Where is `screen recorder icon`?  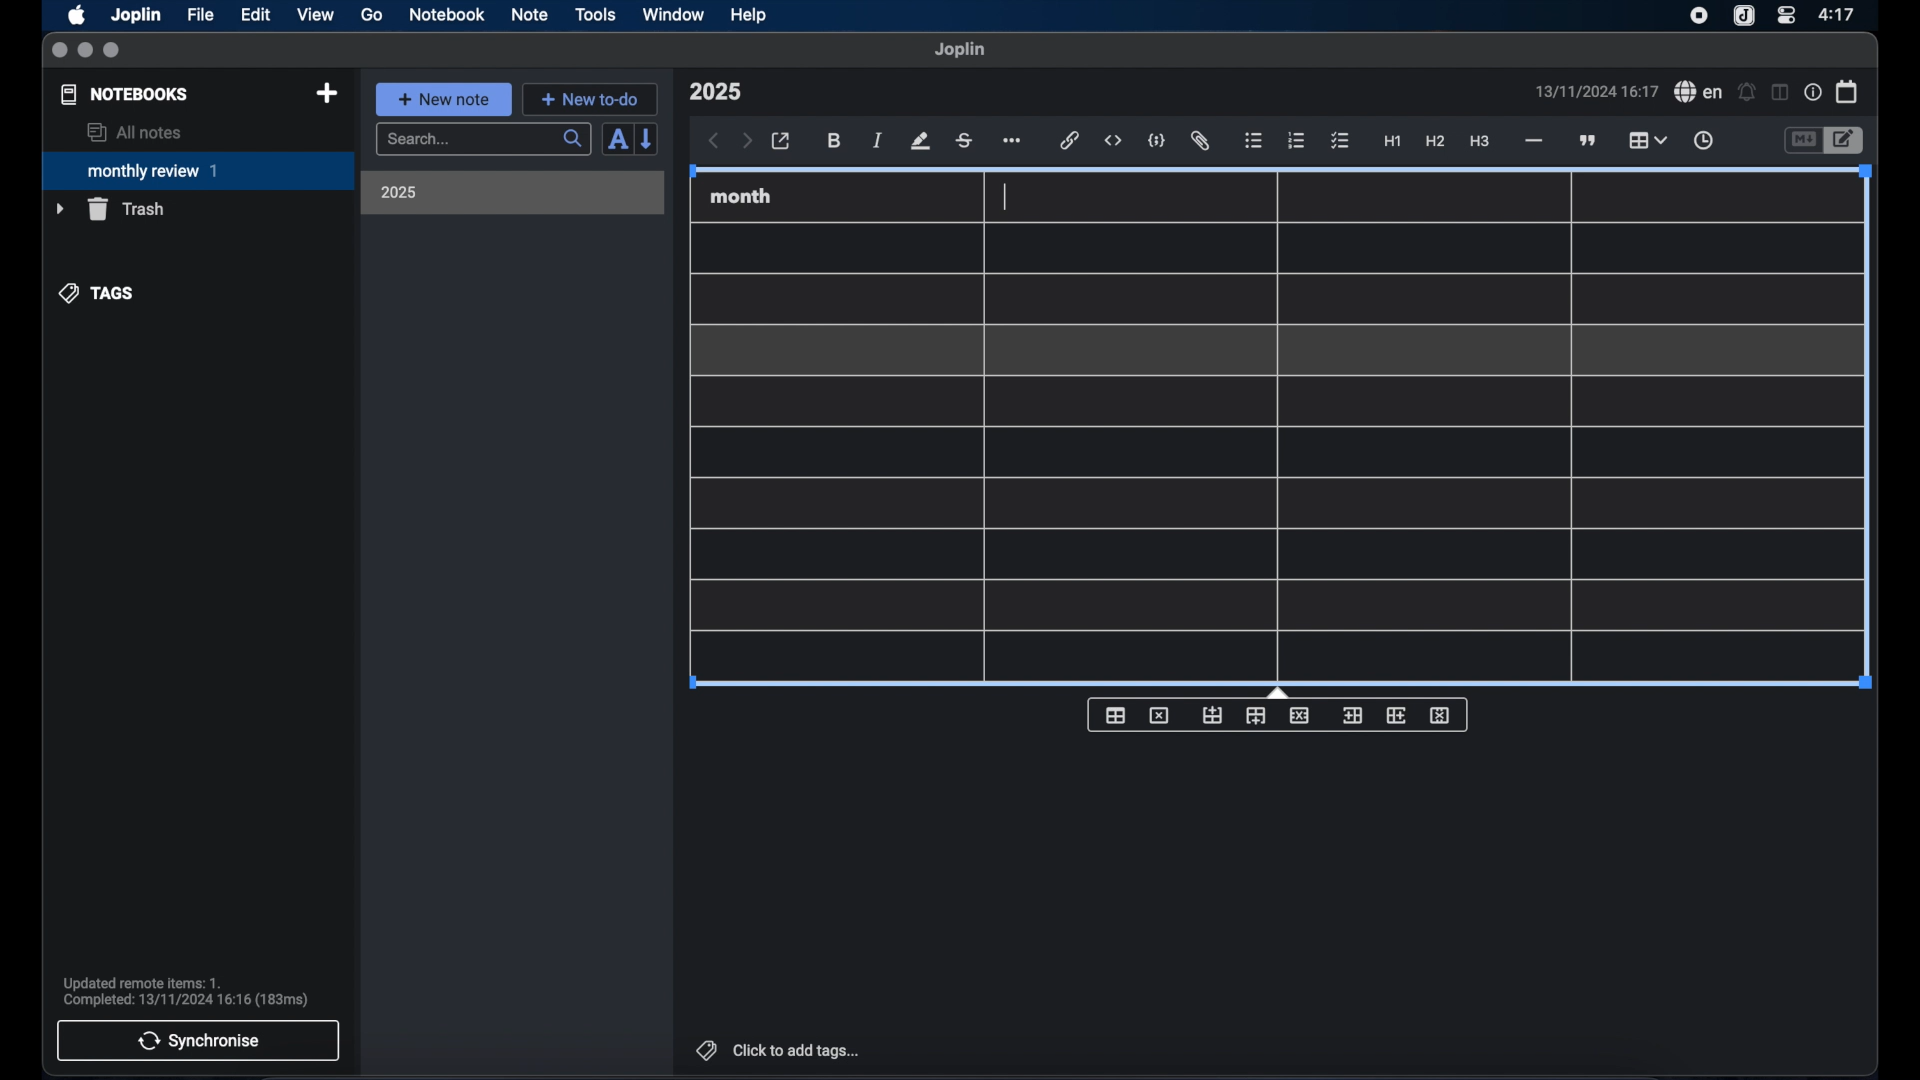 screen recorder icon is located at coordinates (1699, 16).